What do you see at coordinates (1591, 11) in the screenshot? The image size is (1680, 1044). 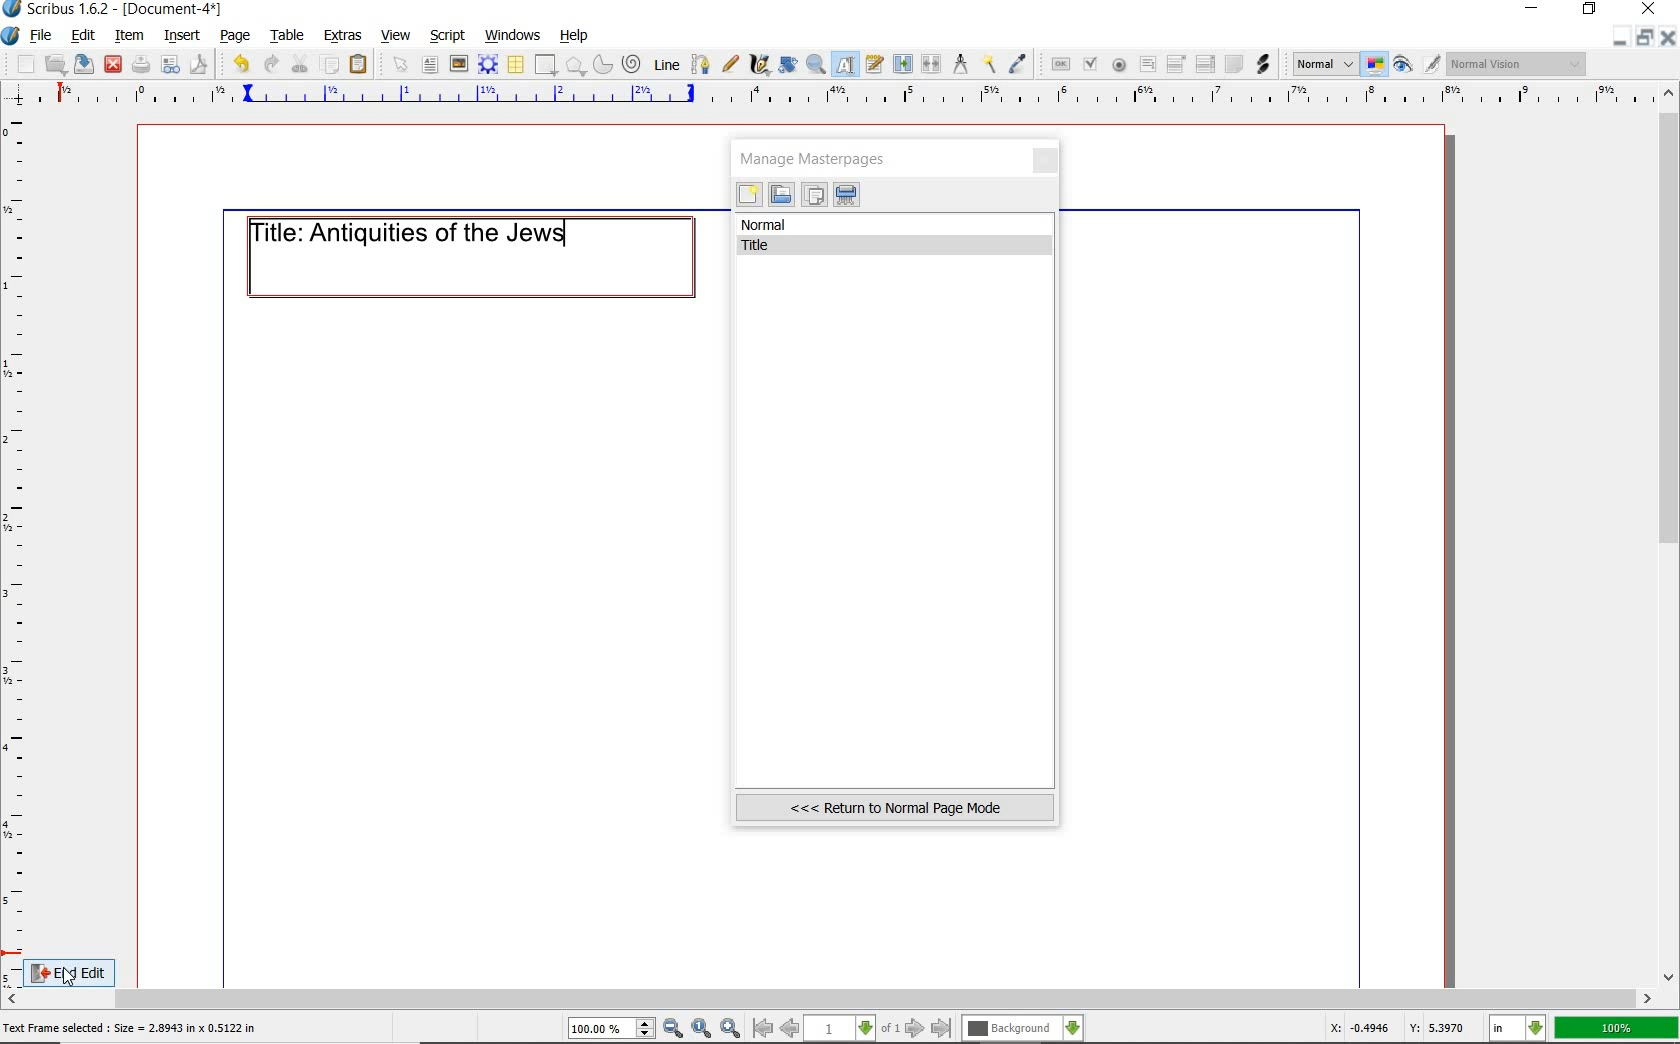 I see `restore` at bounding box center [1591, 11].